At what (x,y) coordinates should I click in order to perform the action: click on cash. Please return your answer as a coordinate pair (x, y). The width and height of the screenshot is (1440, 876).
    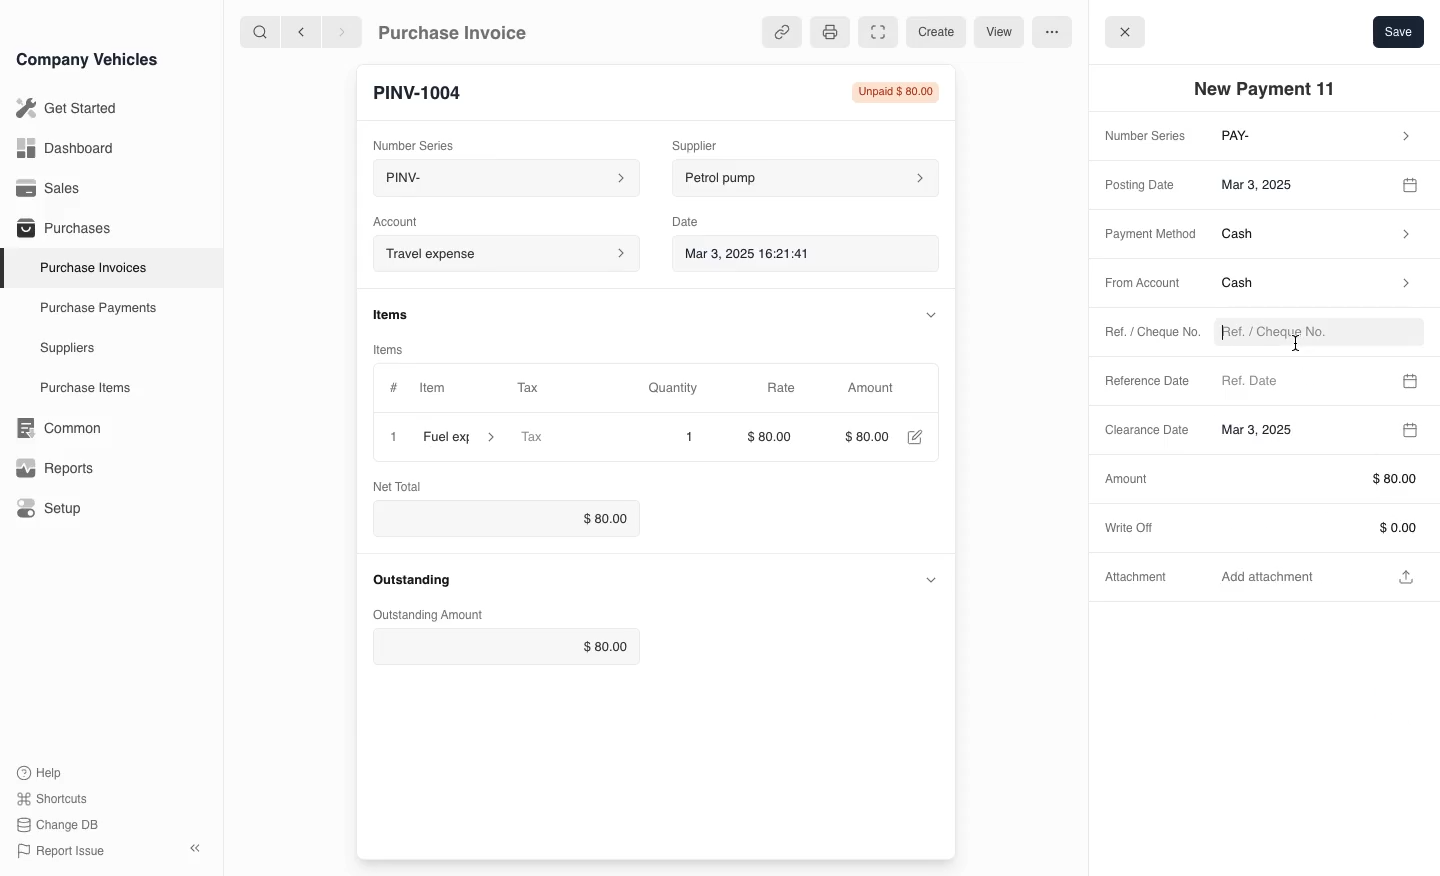
    Looking at the image, I should click on (1313, 287).